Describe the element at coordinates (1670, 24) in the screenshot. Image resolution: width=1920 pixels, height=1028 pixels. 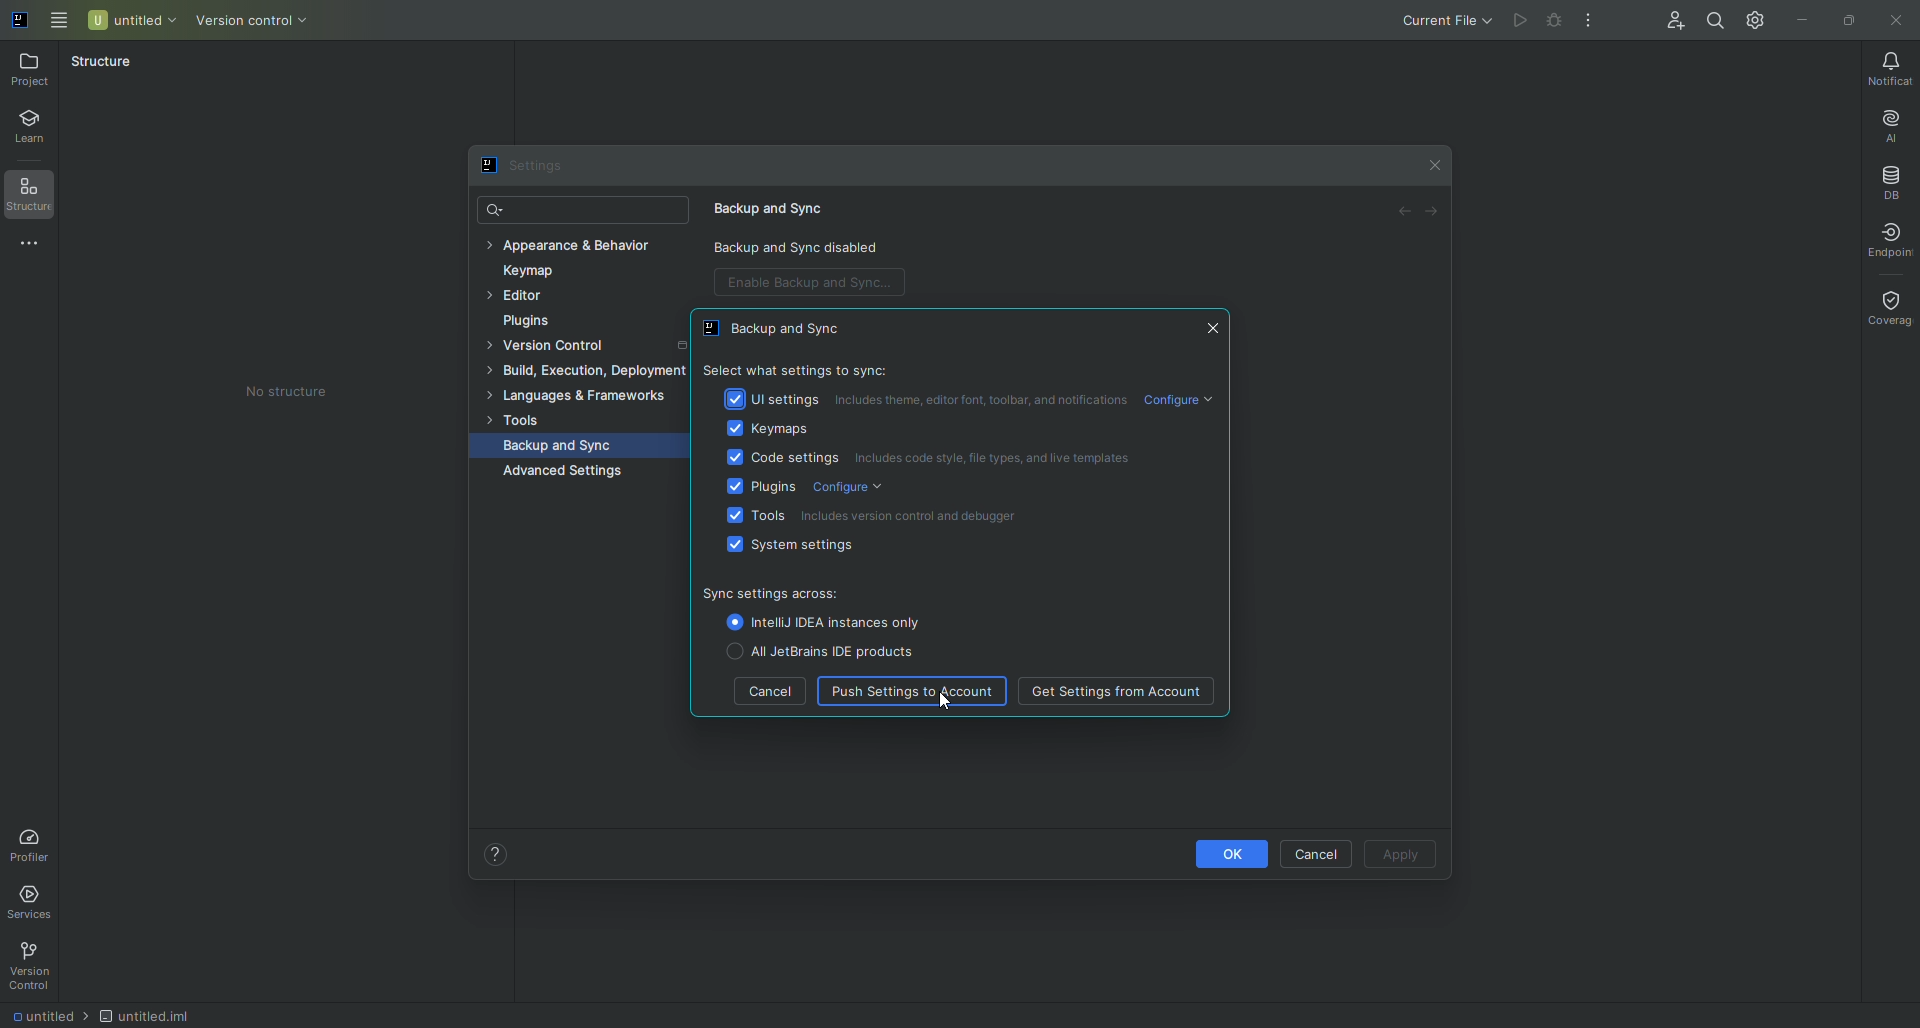
I see `Code With Me` at that location.